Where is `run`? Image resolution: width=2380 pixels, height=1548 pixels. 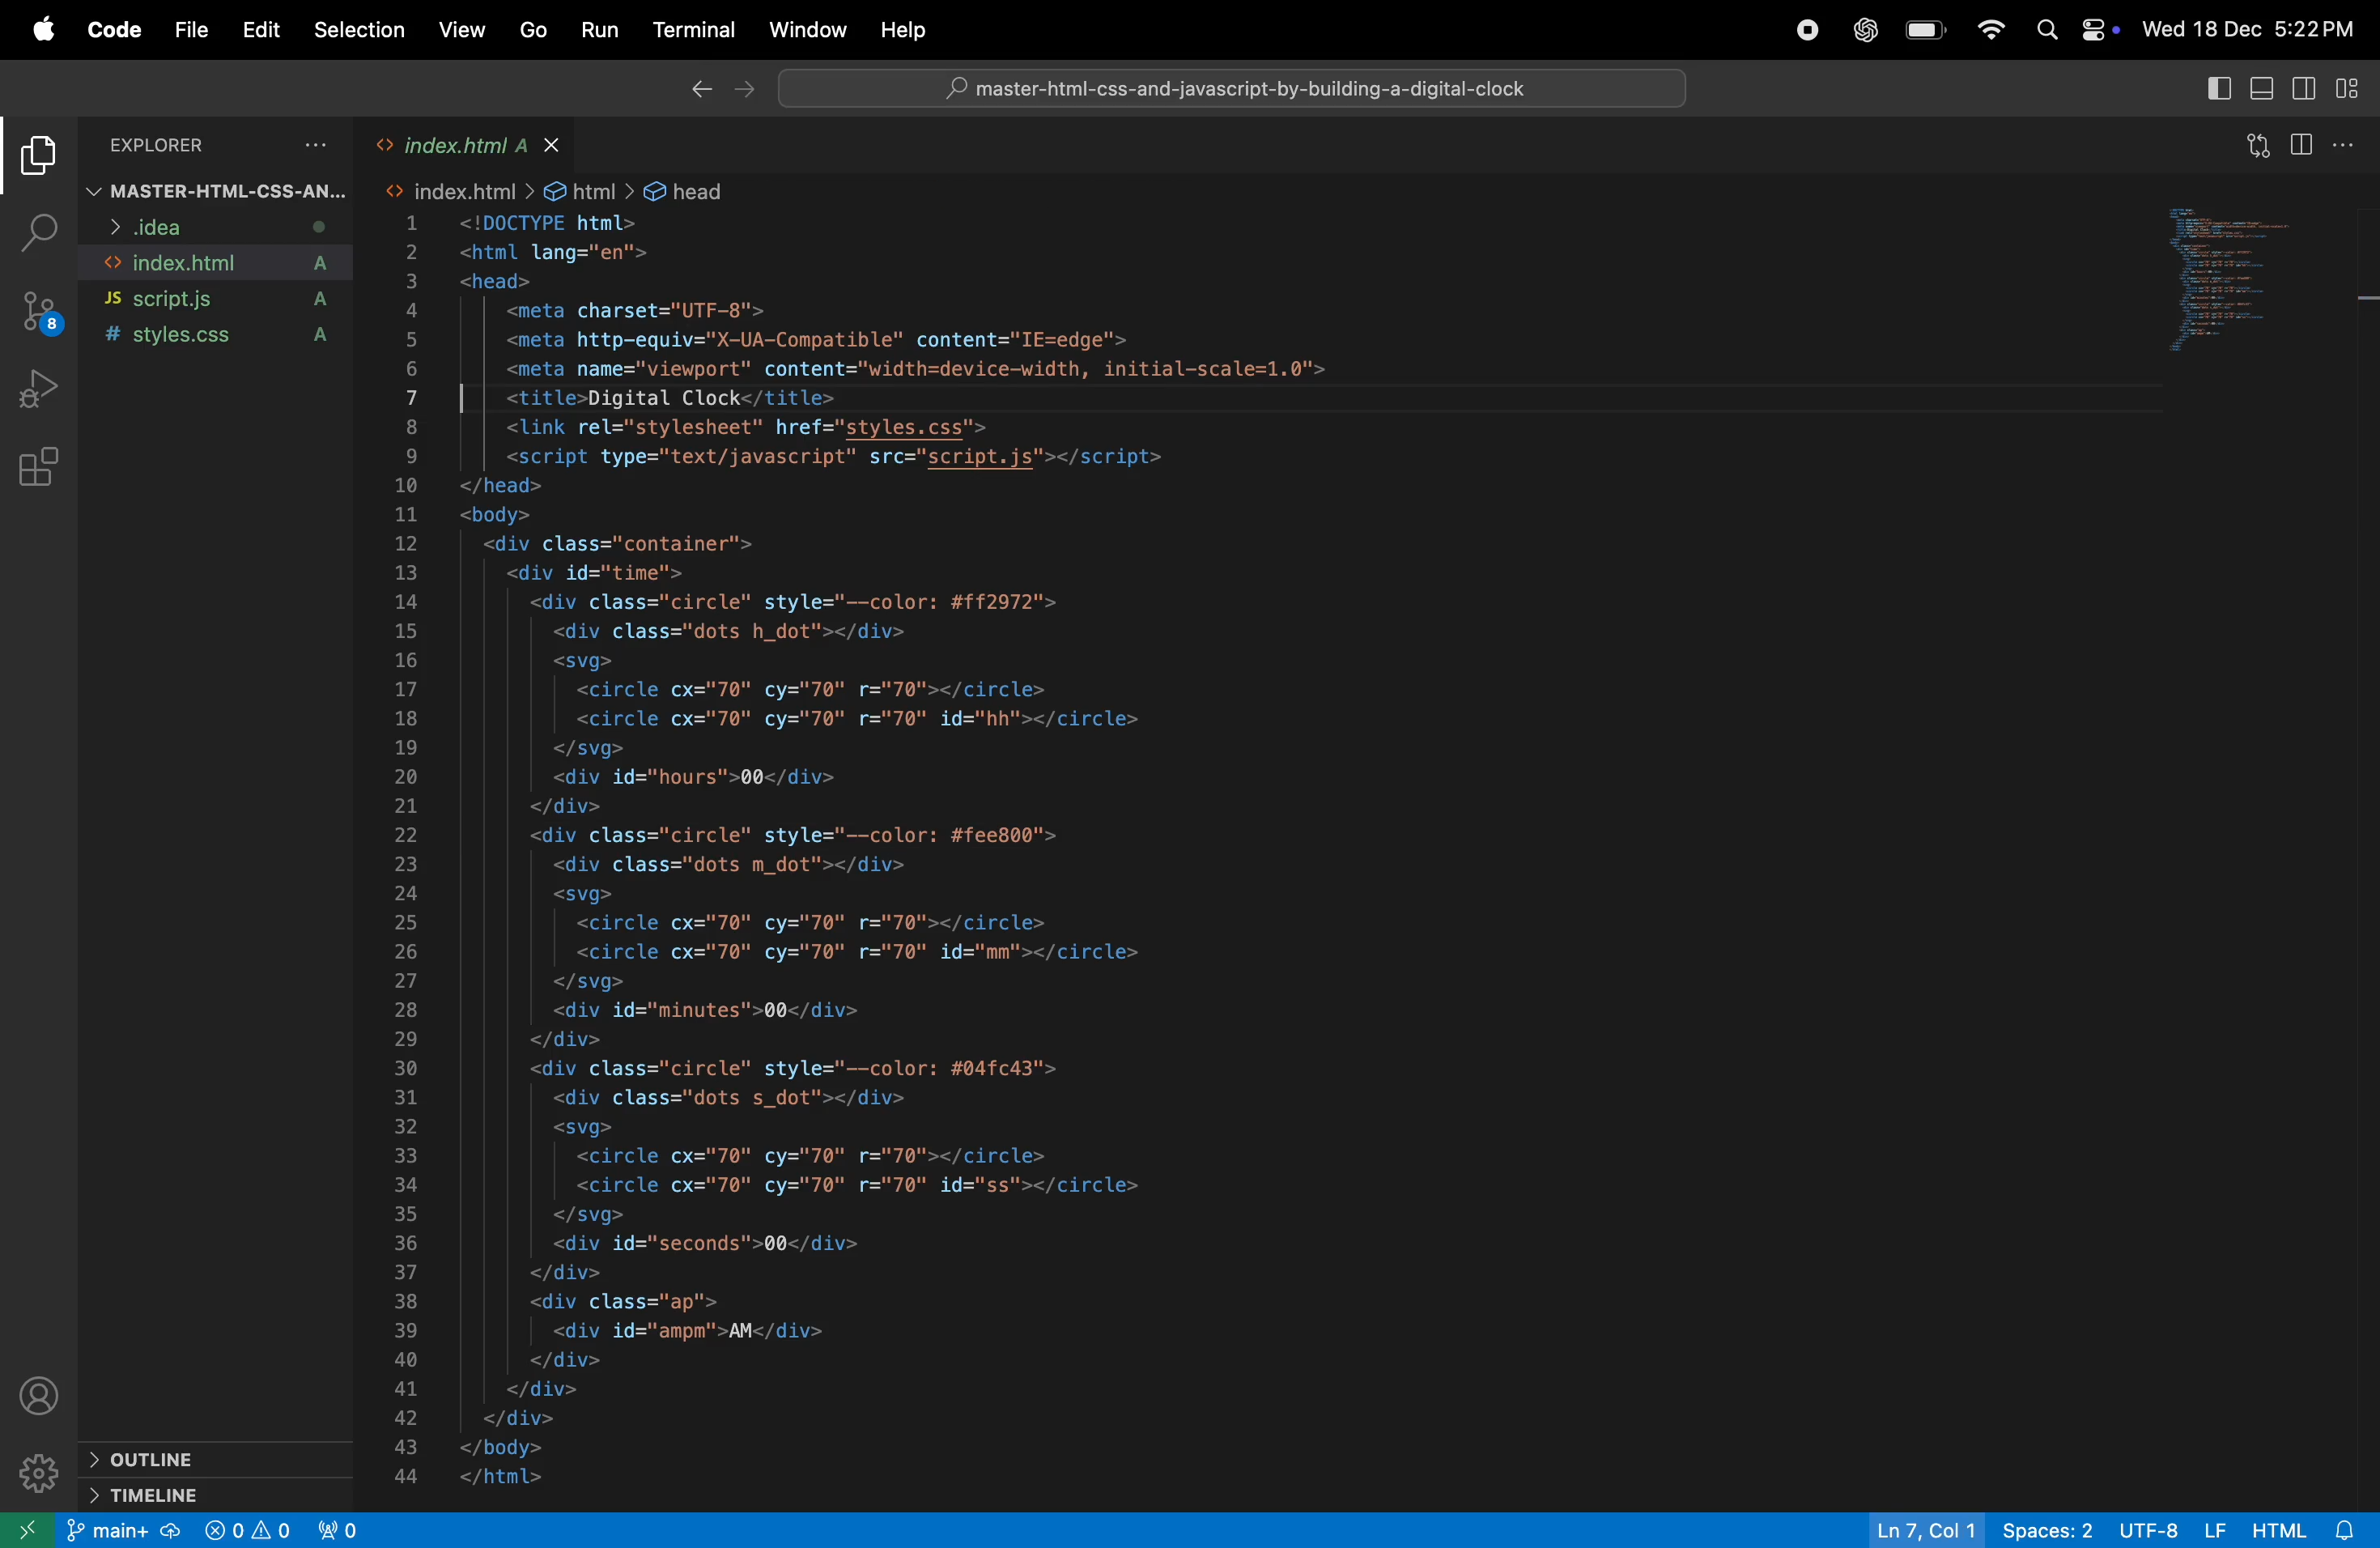 run is located at coordinates (594, 31).